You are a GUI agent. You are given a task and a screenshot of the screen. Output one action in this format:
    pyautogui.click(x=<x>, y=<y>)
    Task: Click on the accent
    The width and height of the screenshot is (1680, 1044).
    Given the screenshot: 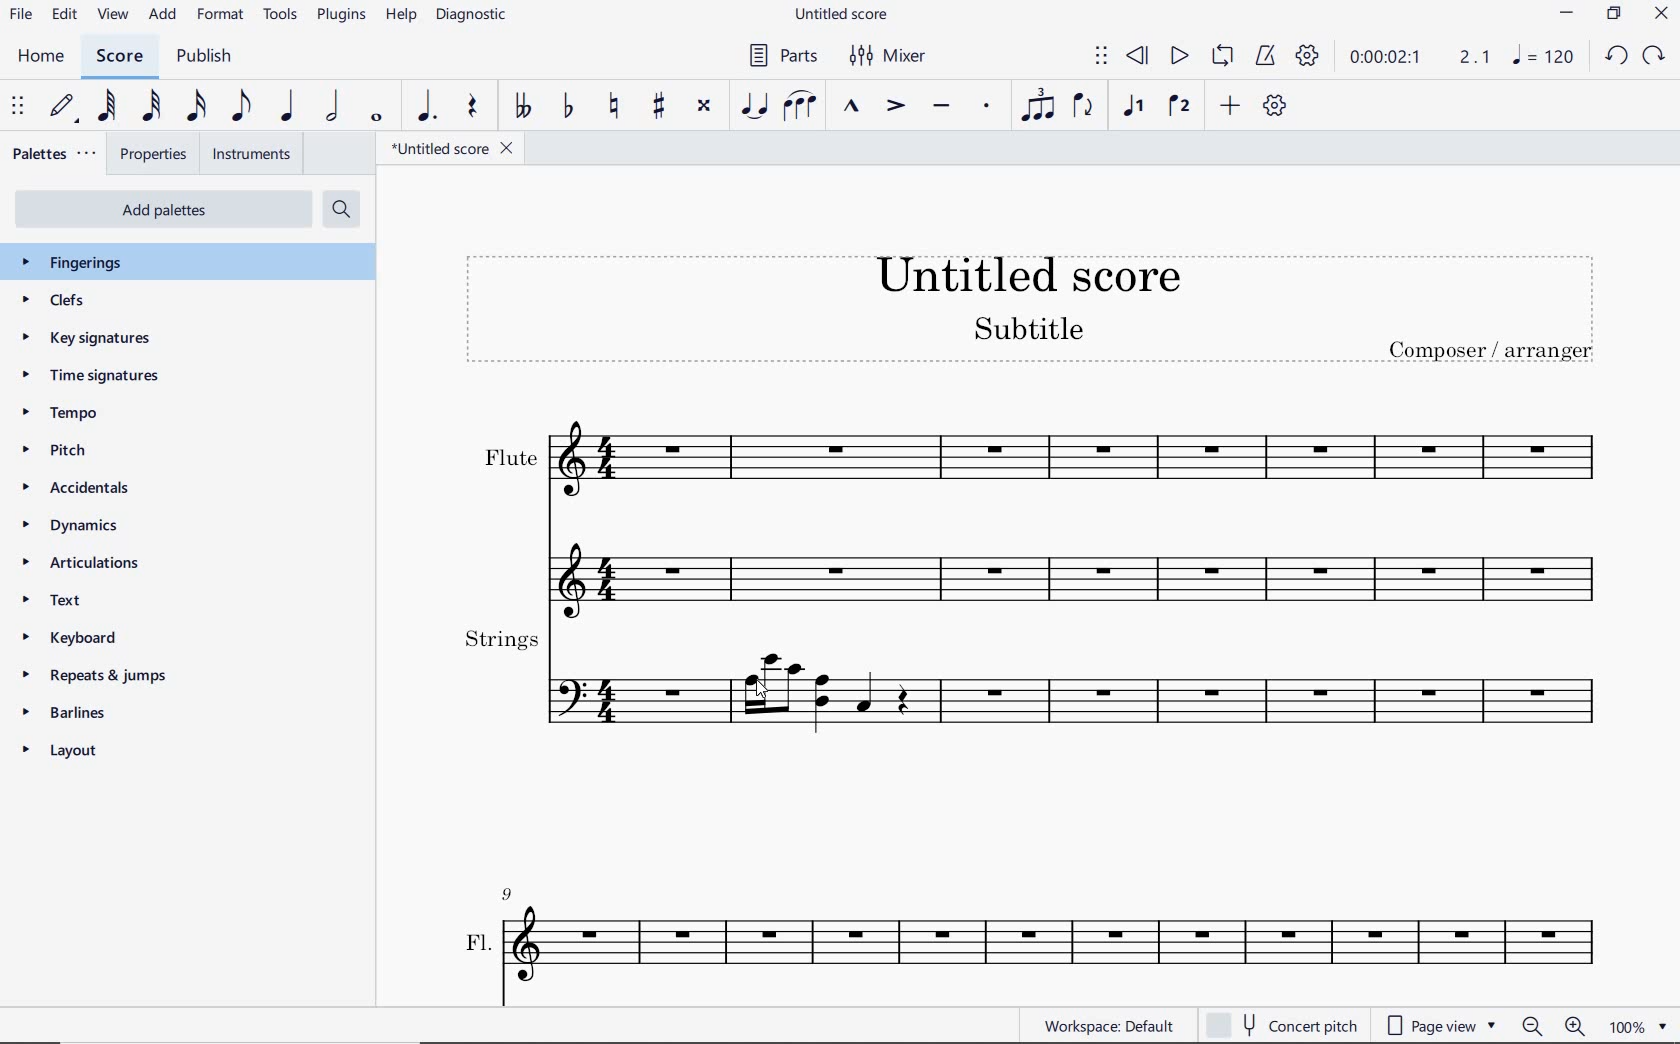 What is the action you would take?
    pyautogui.click(x=894, y=106)
    